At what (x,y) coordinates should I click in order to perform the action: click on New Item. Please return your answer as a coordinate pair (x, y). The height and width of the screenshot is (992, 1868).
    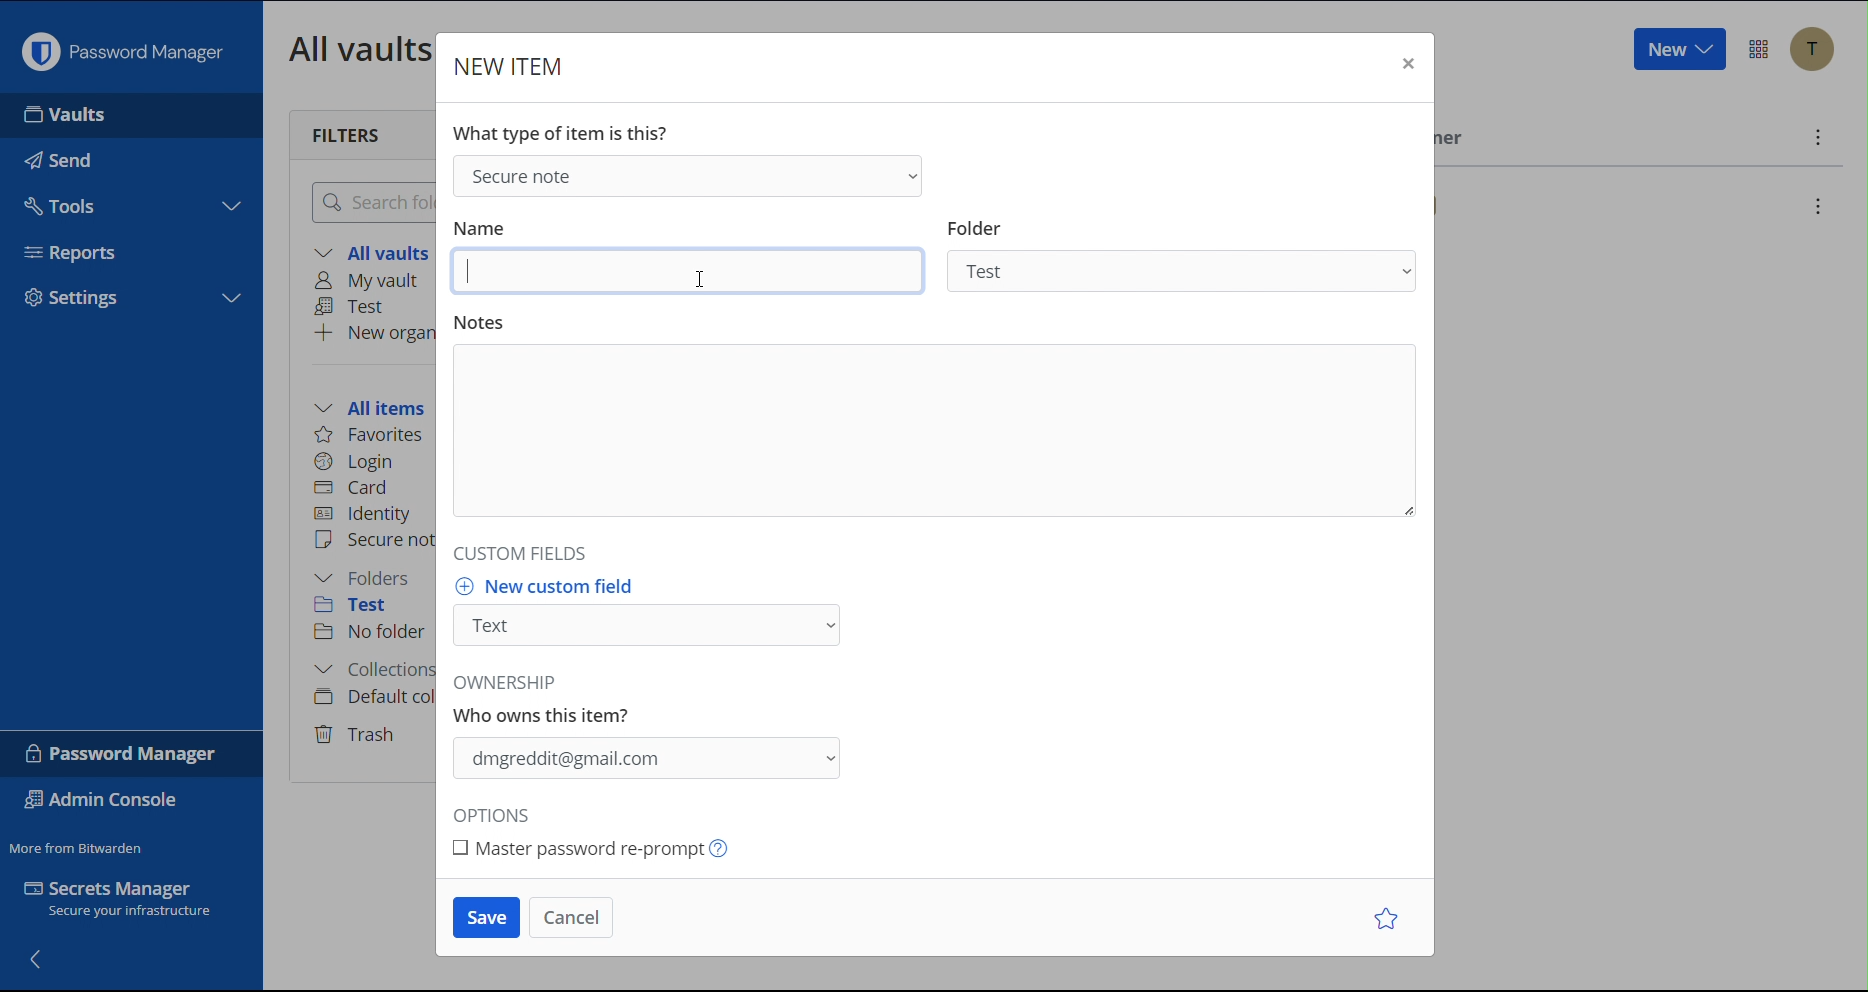
    Looking at the image, I should click on (511, 66).